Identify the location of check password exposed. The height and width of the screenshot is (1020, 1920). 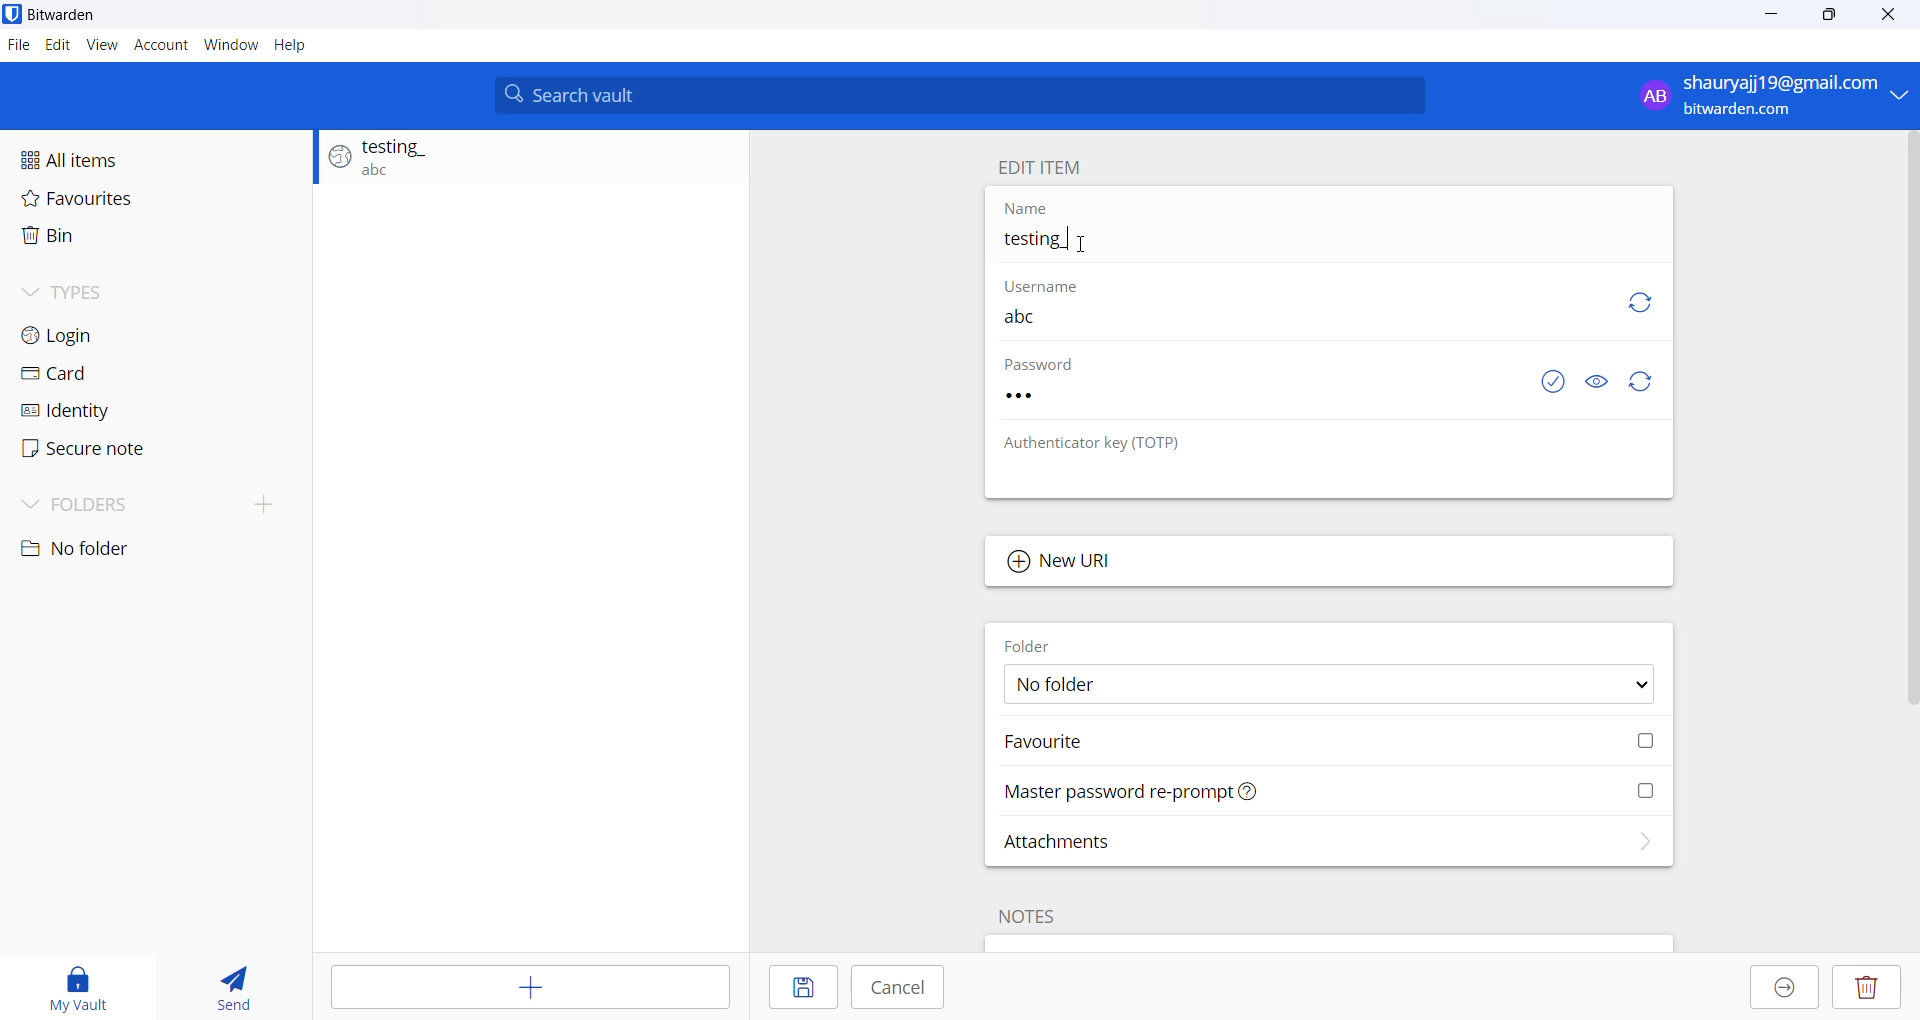
(1541, 385).